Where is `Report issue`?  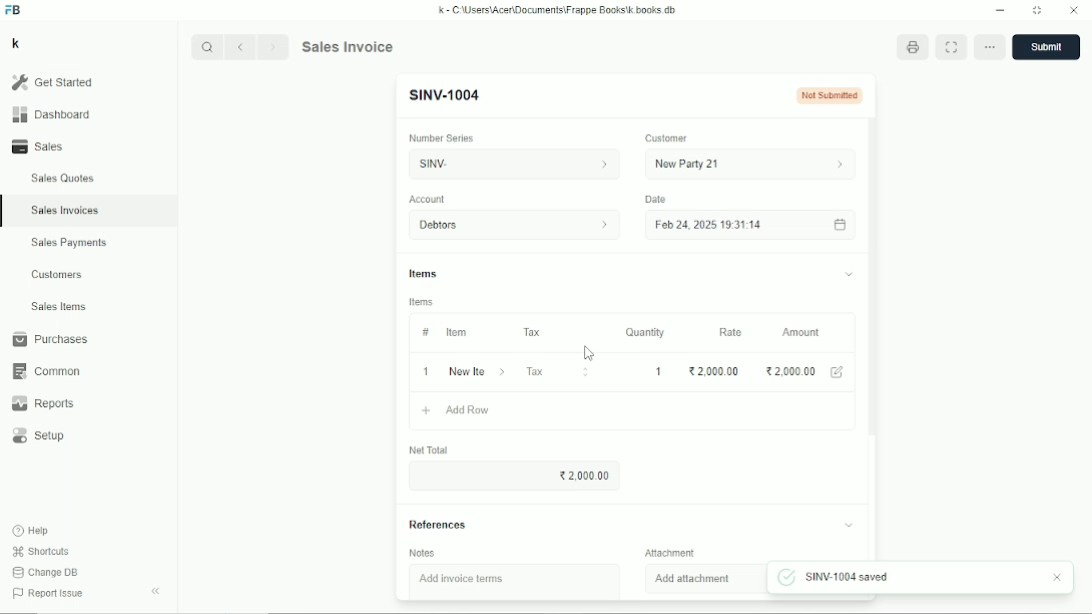
Report issue is located at coordinates (46, 595).